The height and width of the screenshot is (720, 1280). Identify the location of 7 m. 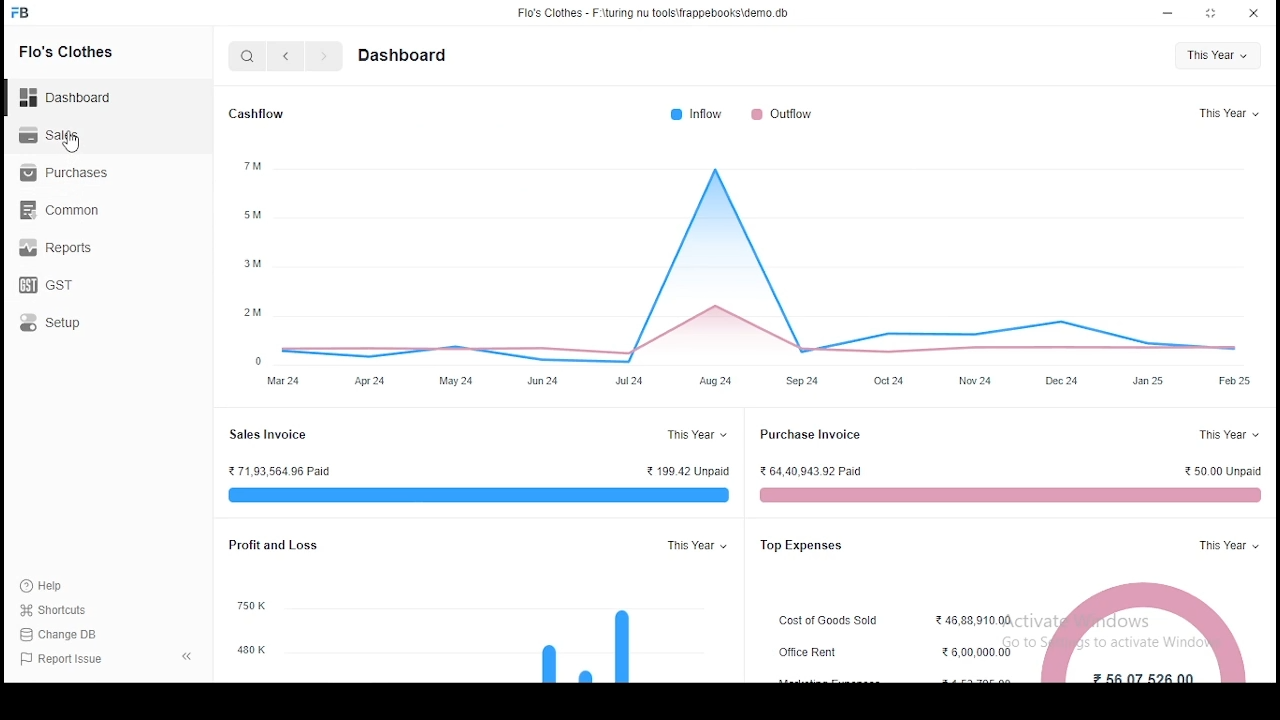
(252, 166).